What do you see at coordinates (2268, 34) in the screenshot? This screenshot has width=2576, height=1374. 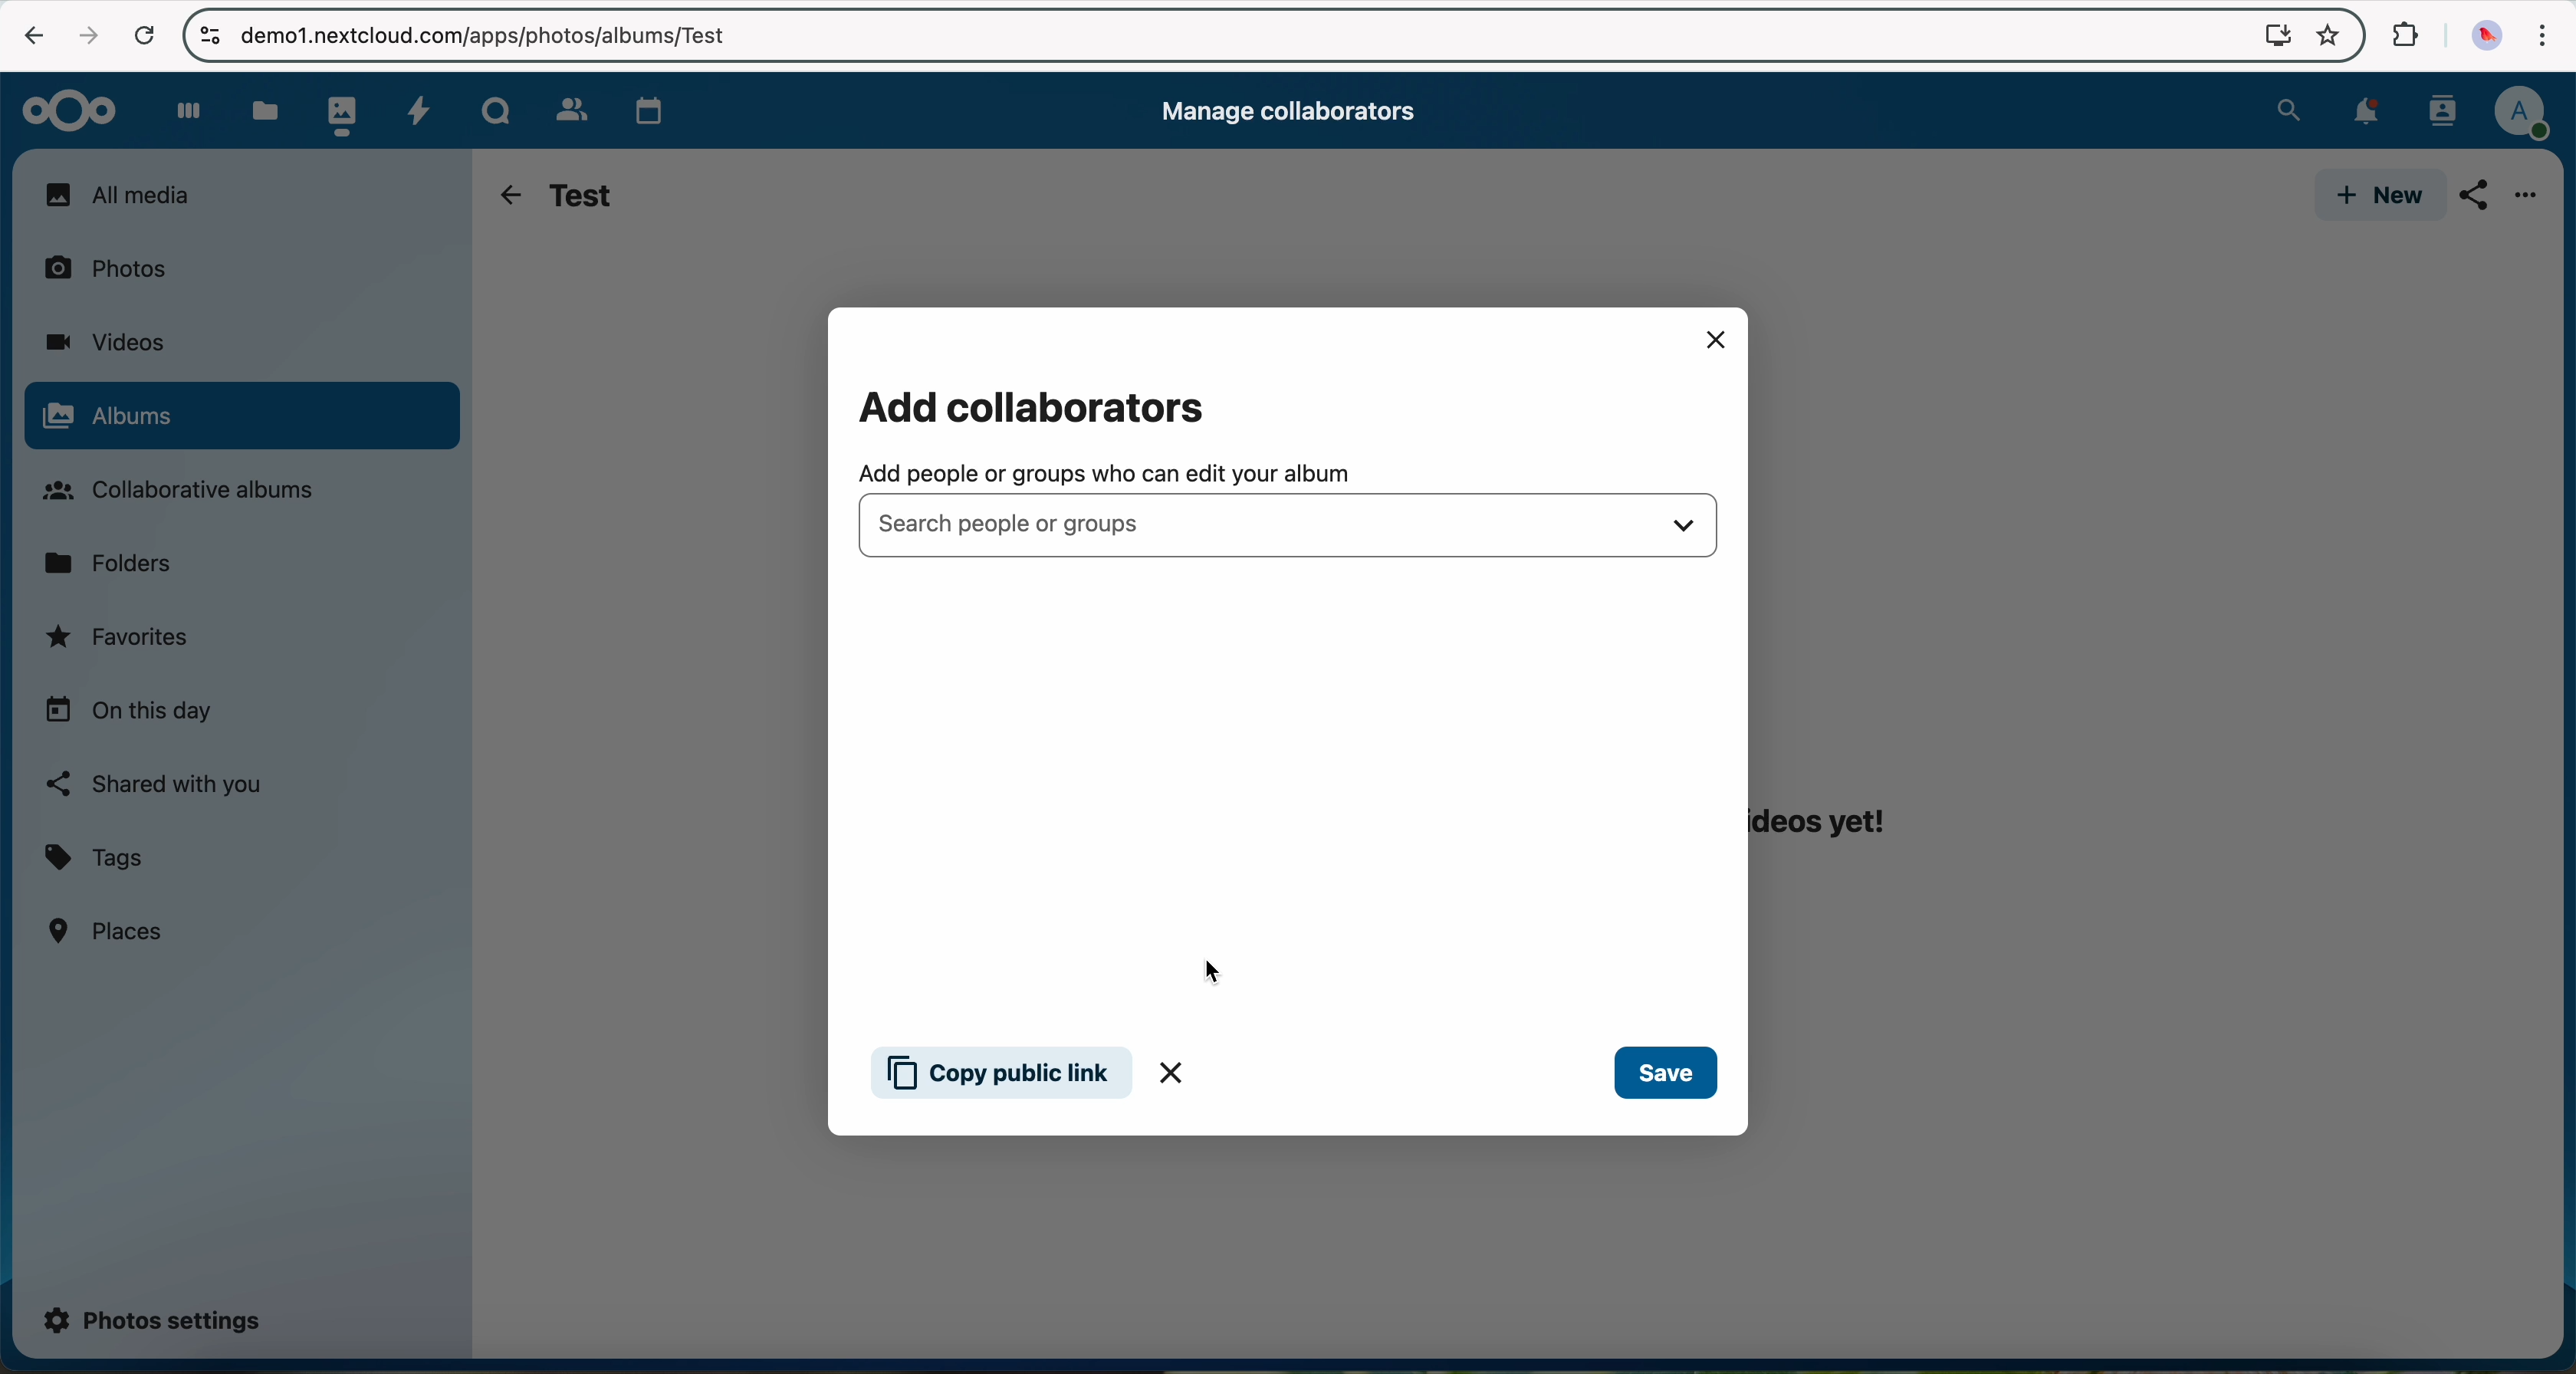 I see `screen` at bounding box center [2268, 34].